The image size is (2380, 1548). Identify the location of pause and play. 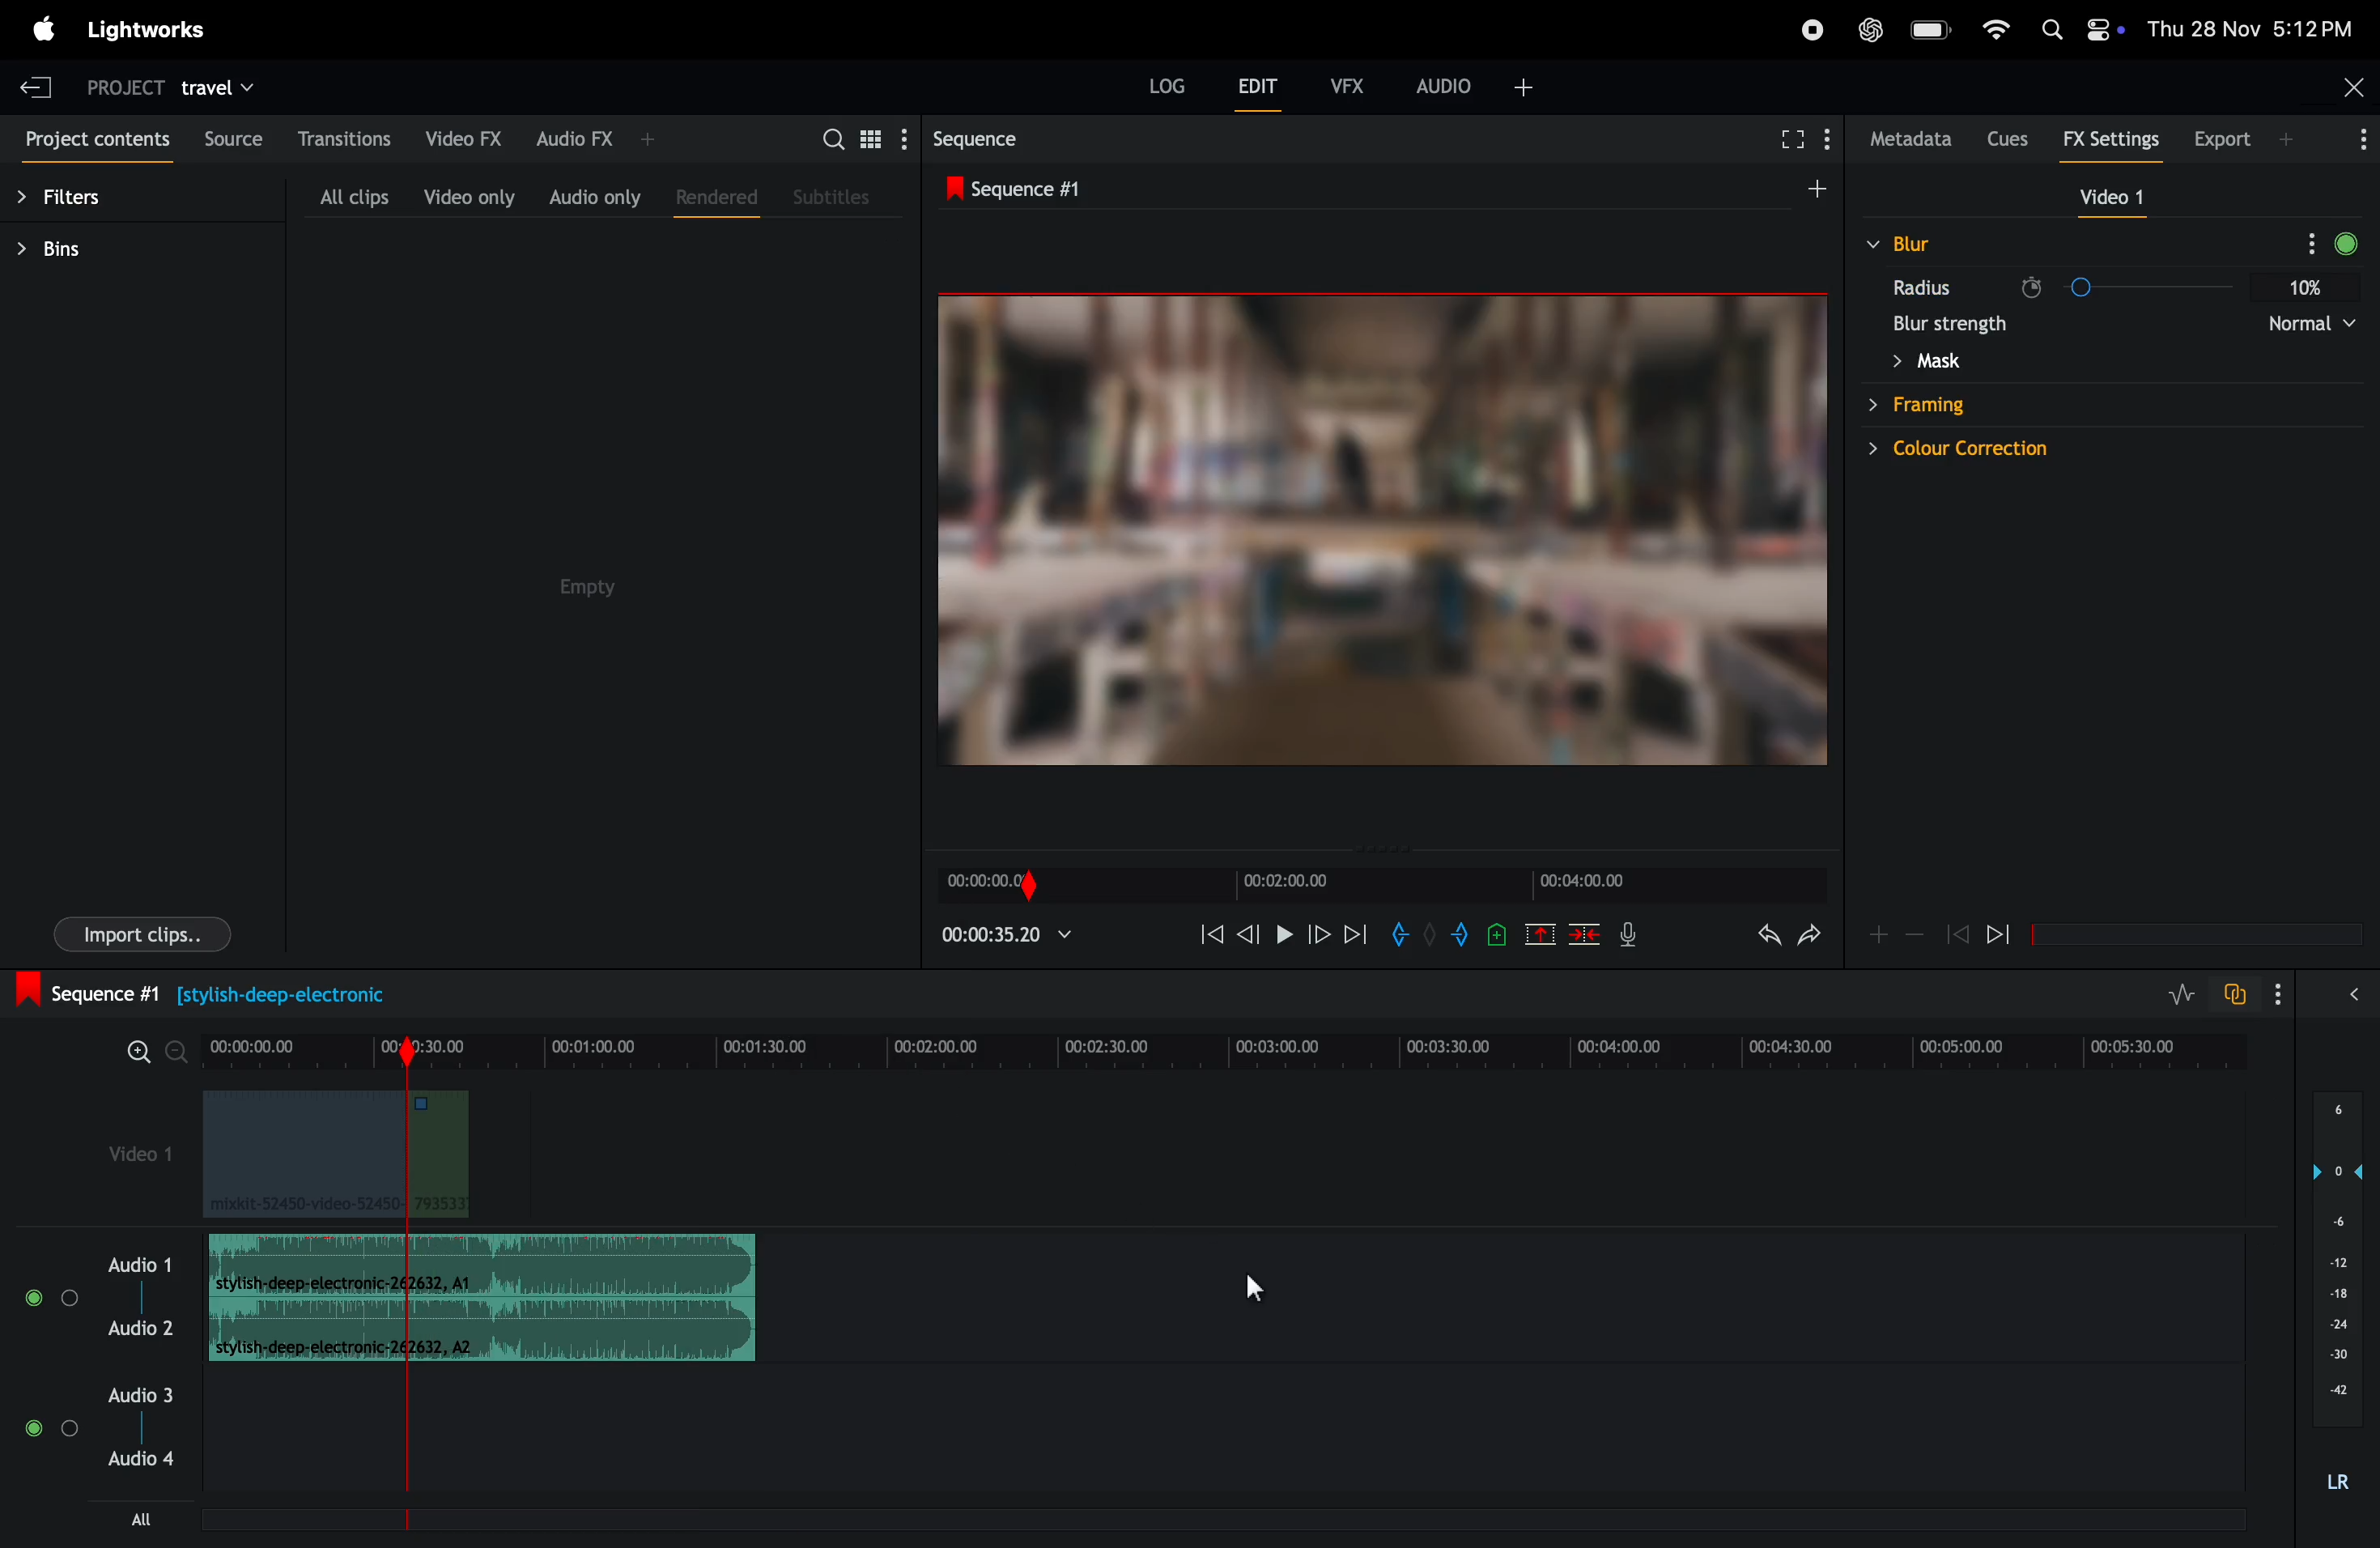
(1283, 932).